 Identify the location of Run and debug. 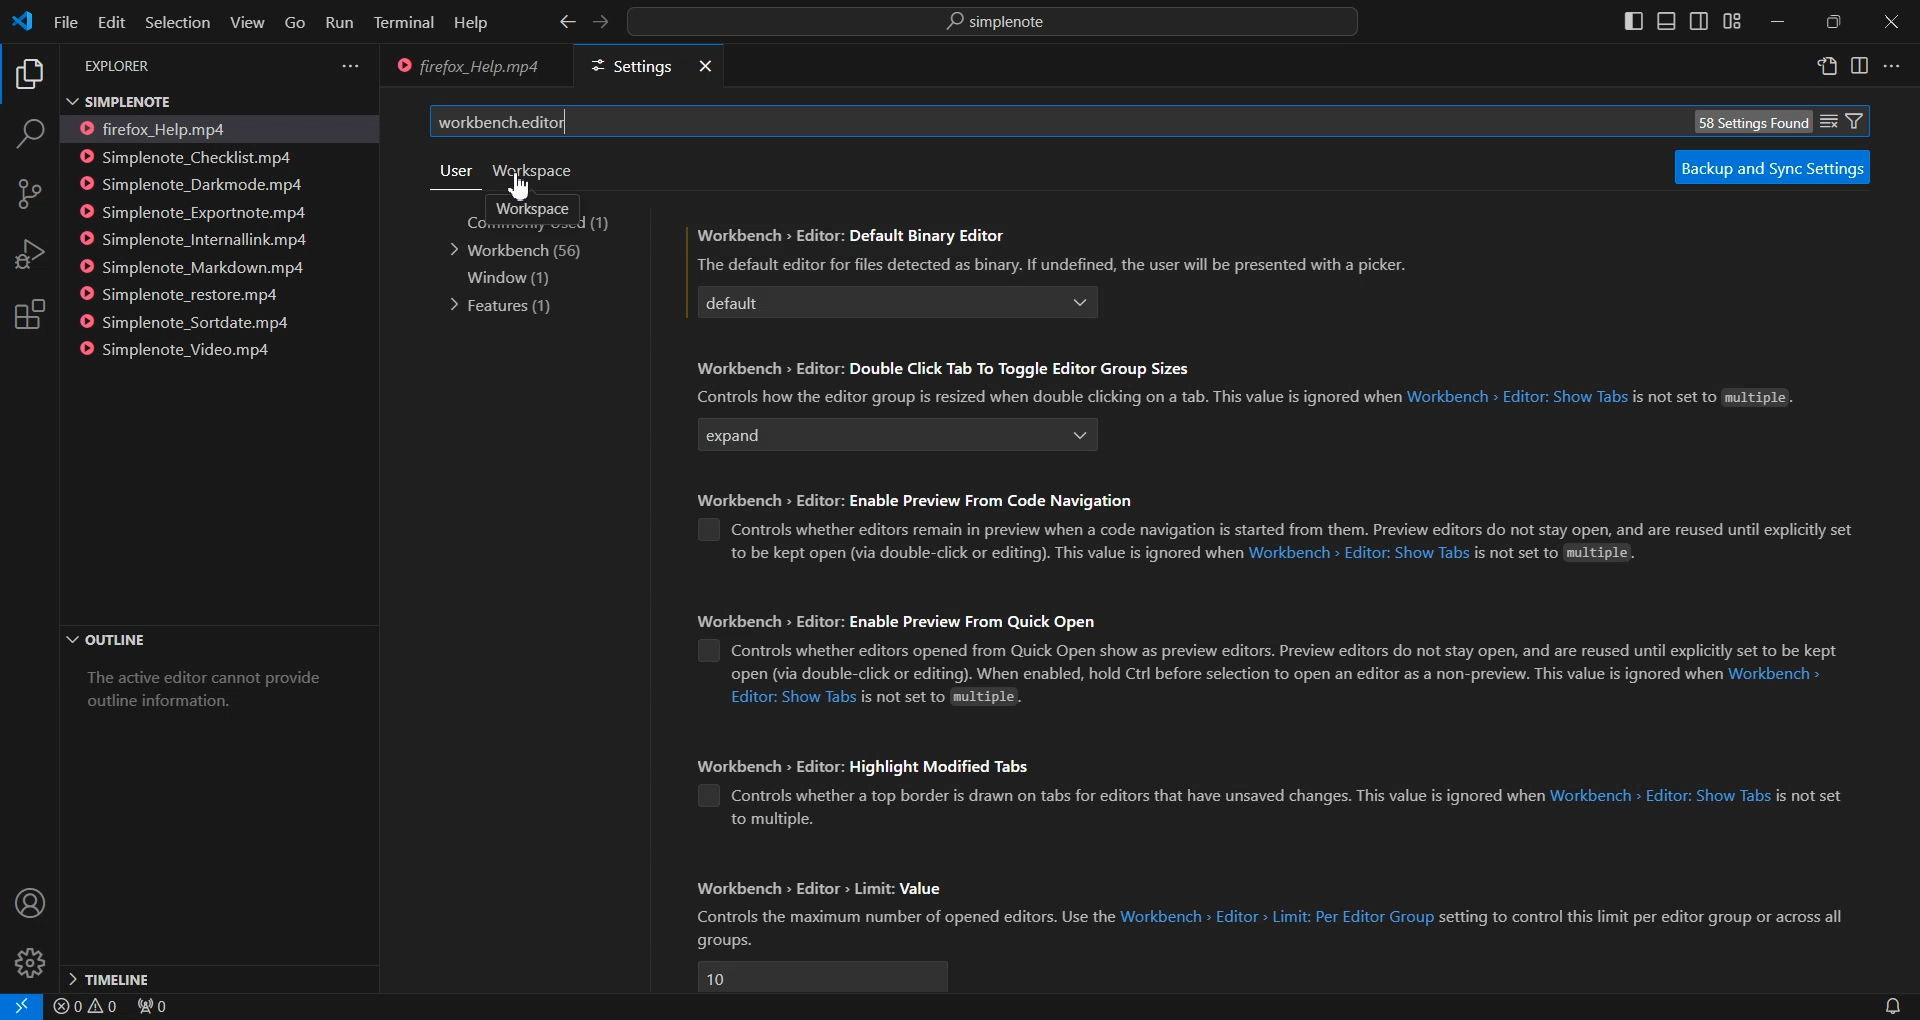
(28, 254).